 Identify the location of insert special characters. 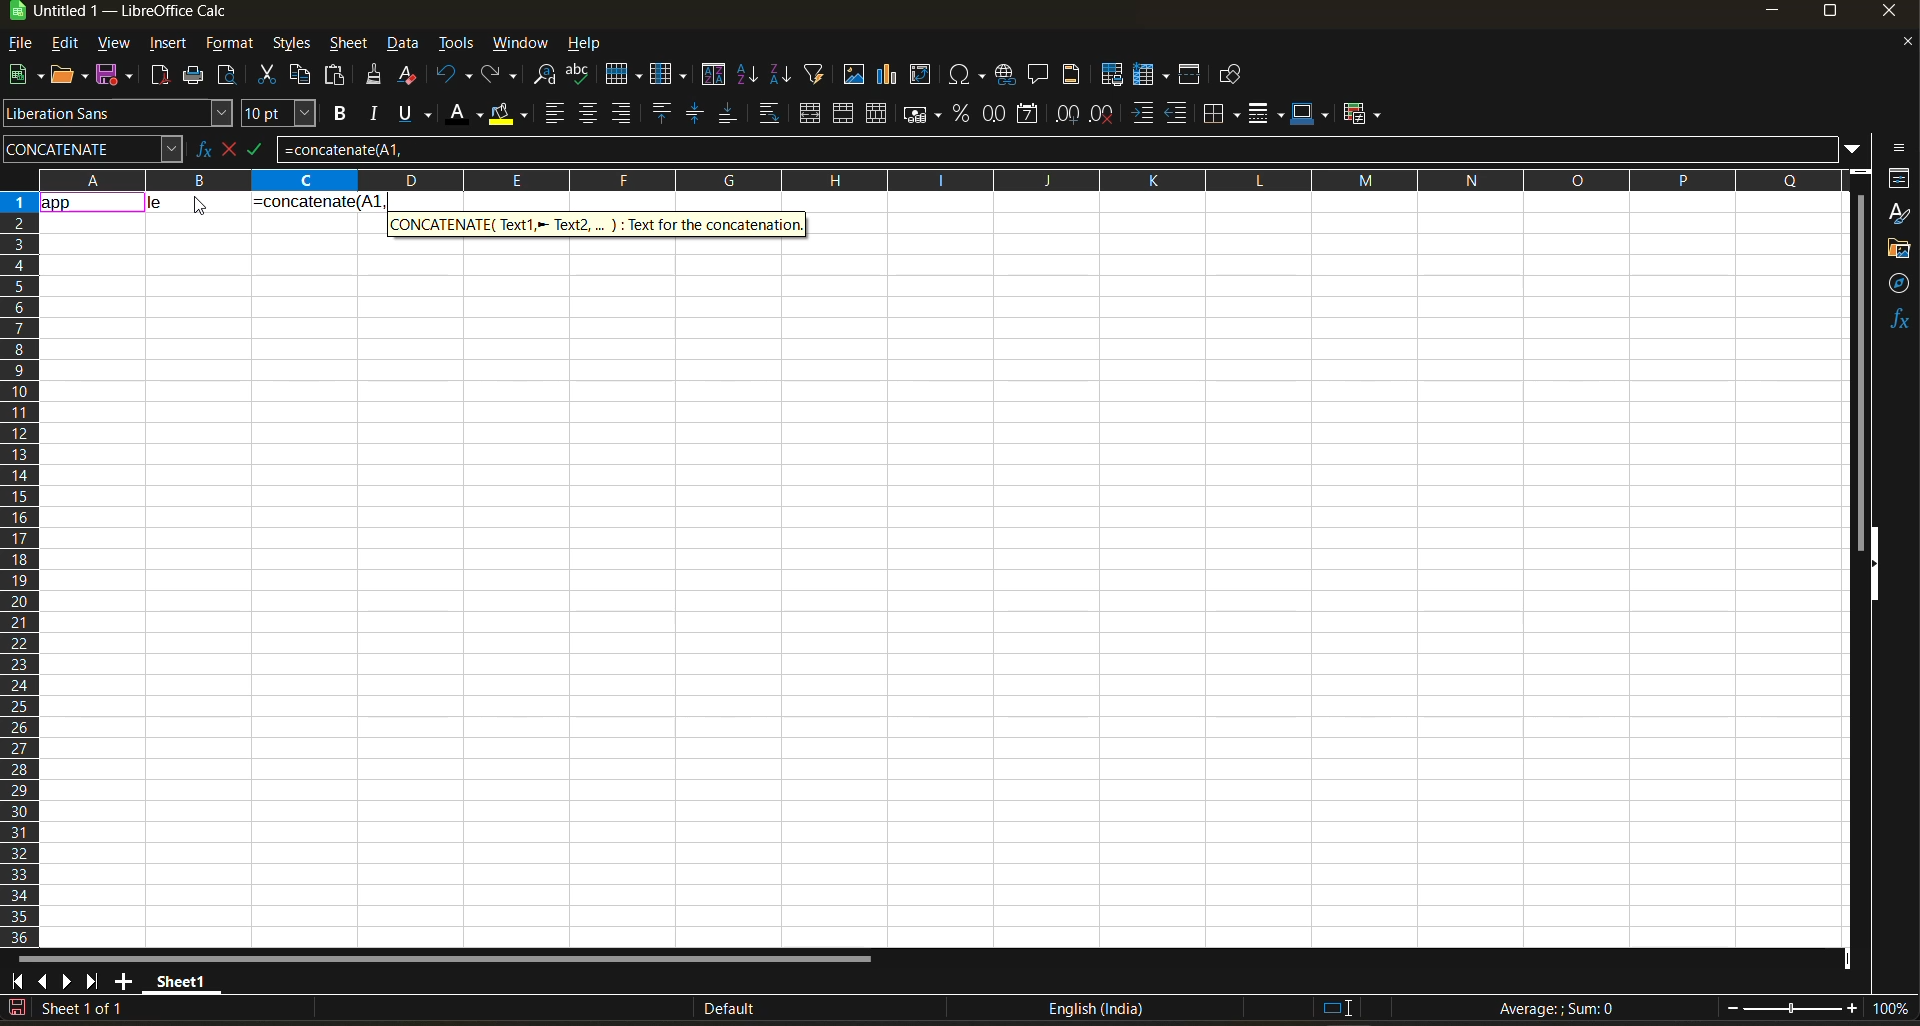
(971, 76).